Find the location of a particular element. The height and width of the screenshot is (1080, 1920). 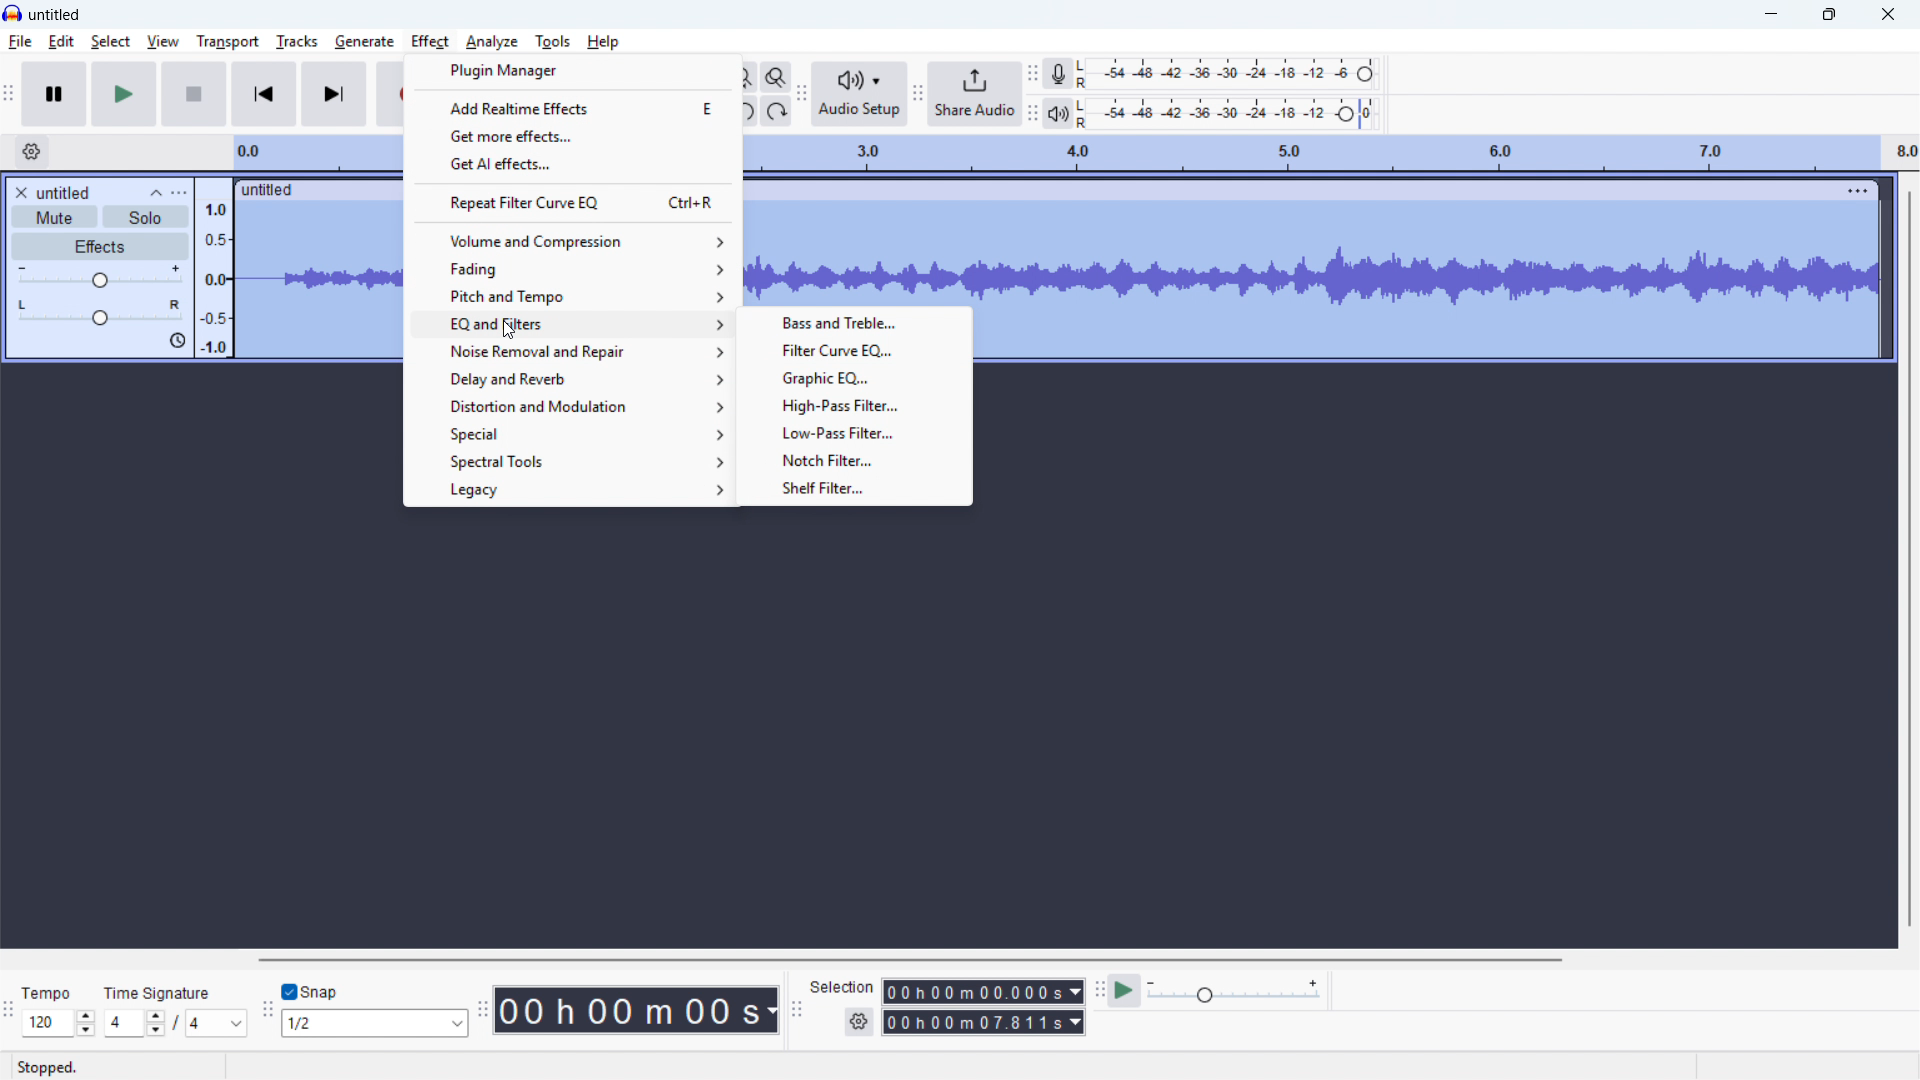

record is located at coordinates (392, 95).